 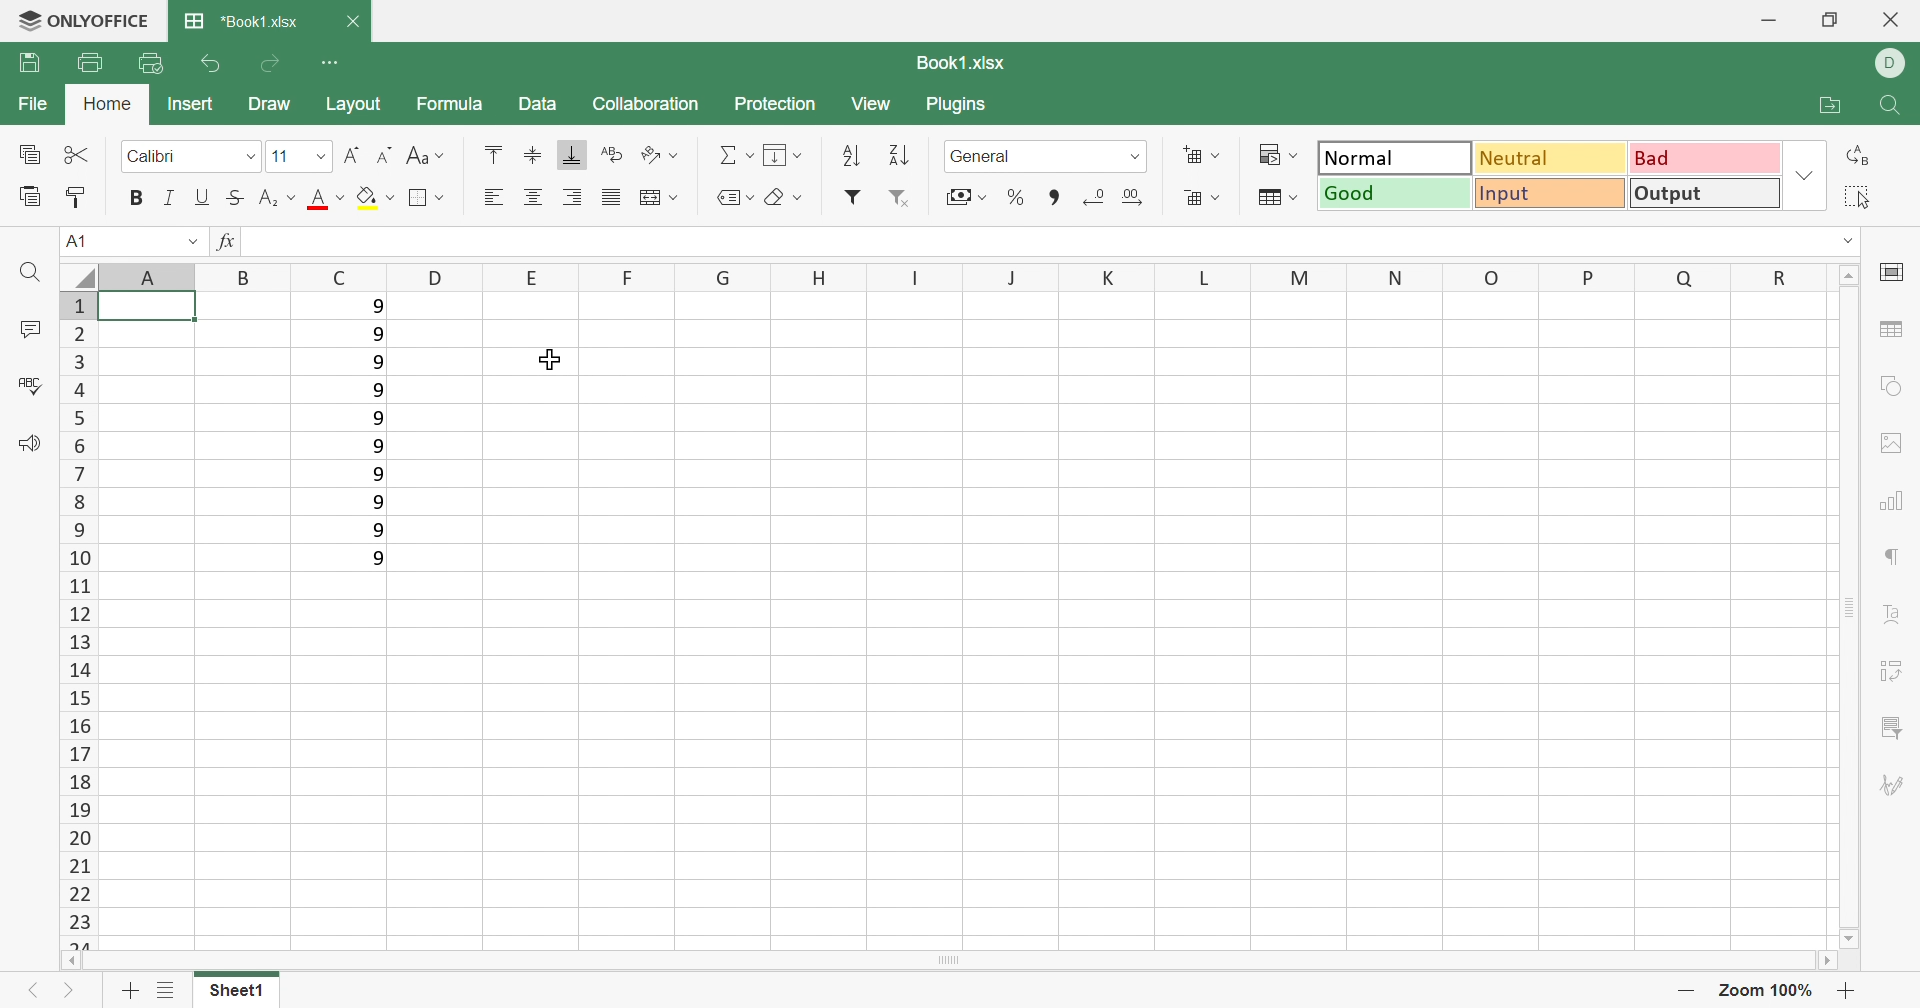 What do you see at coordinates (1893, 19) in the screenshot?
I see `Close` at bounding box center [1893, 19].